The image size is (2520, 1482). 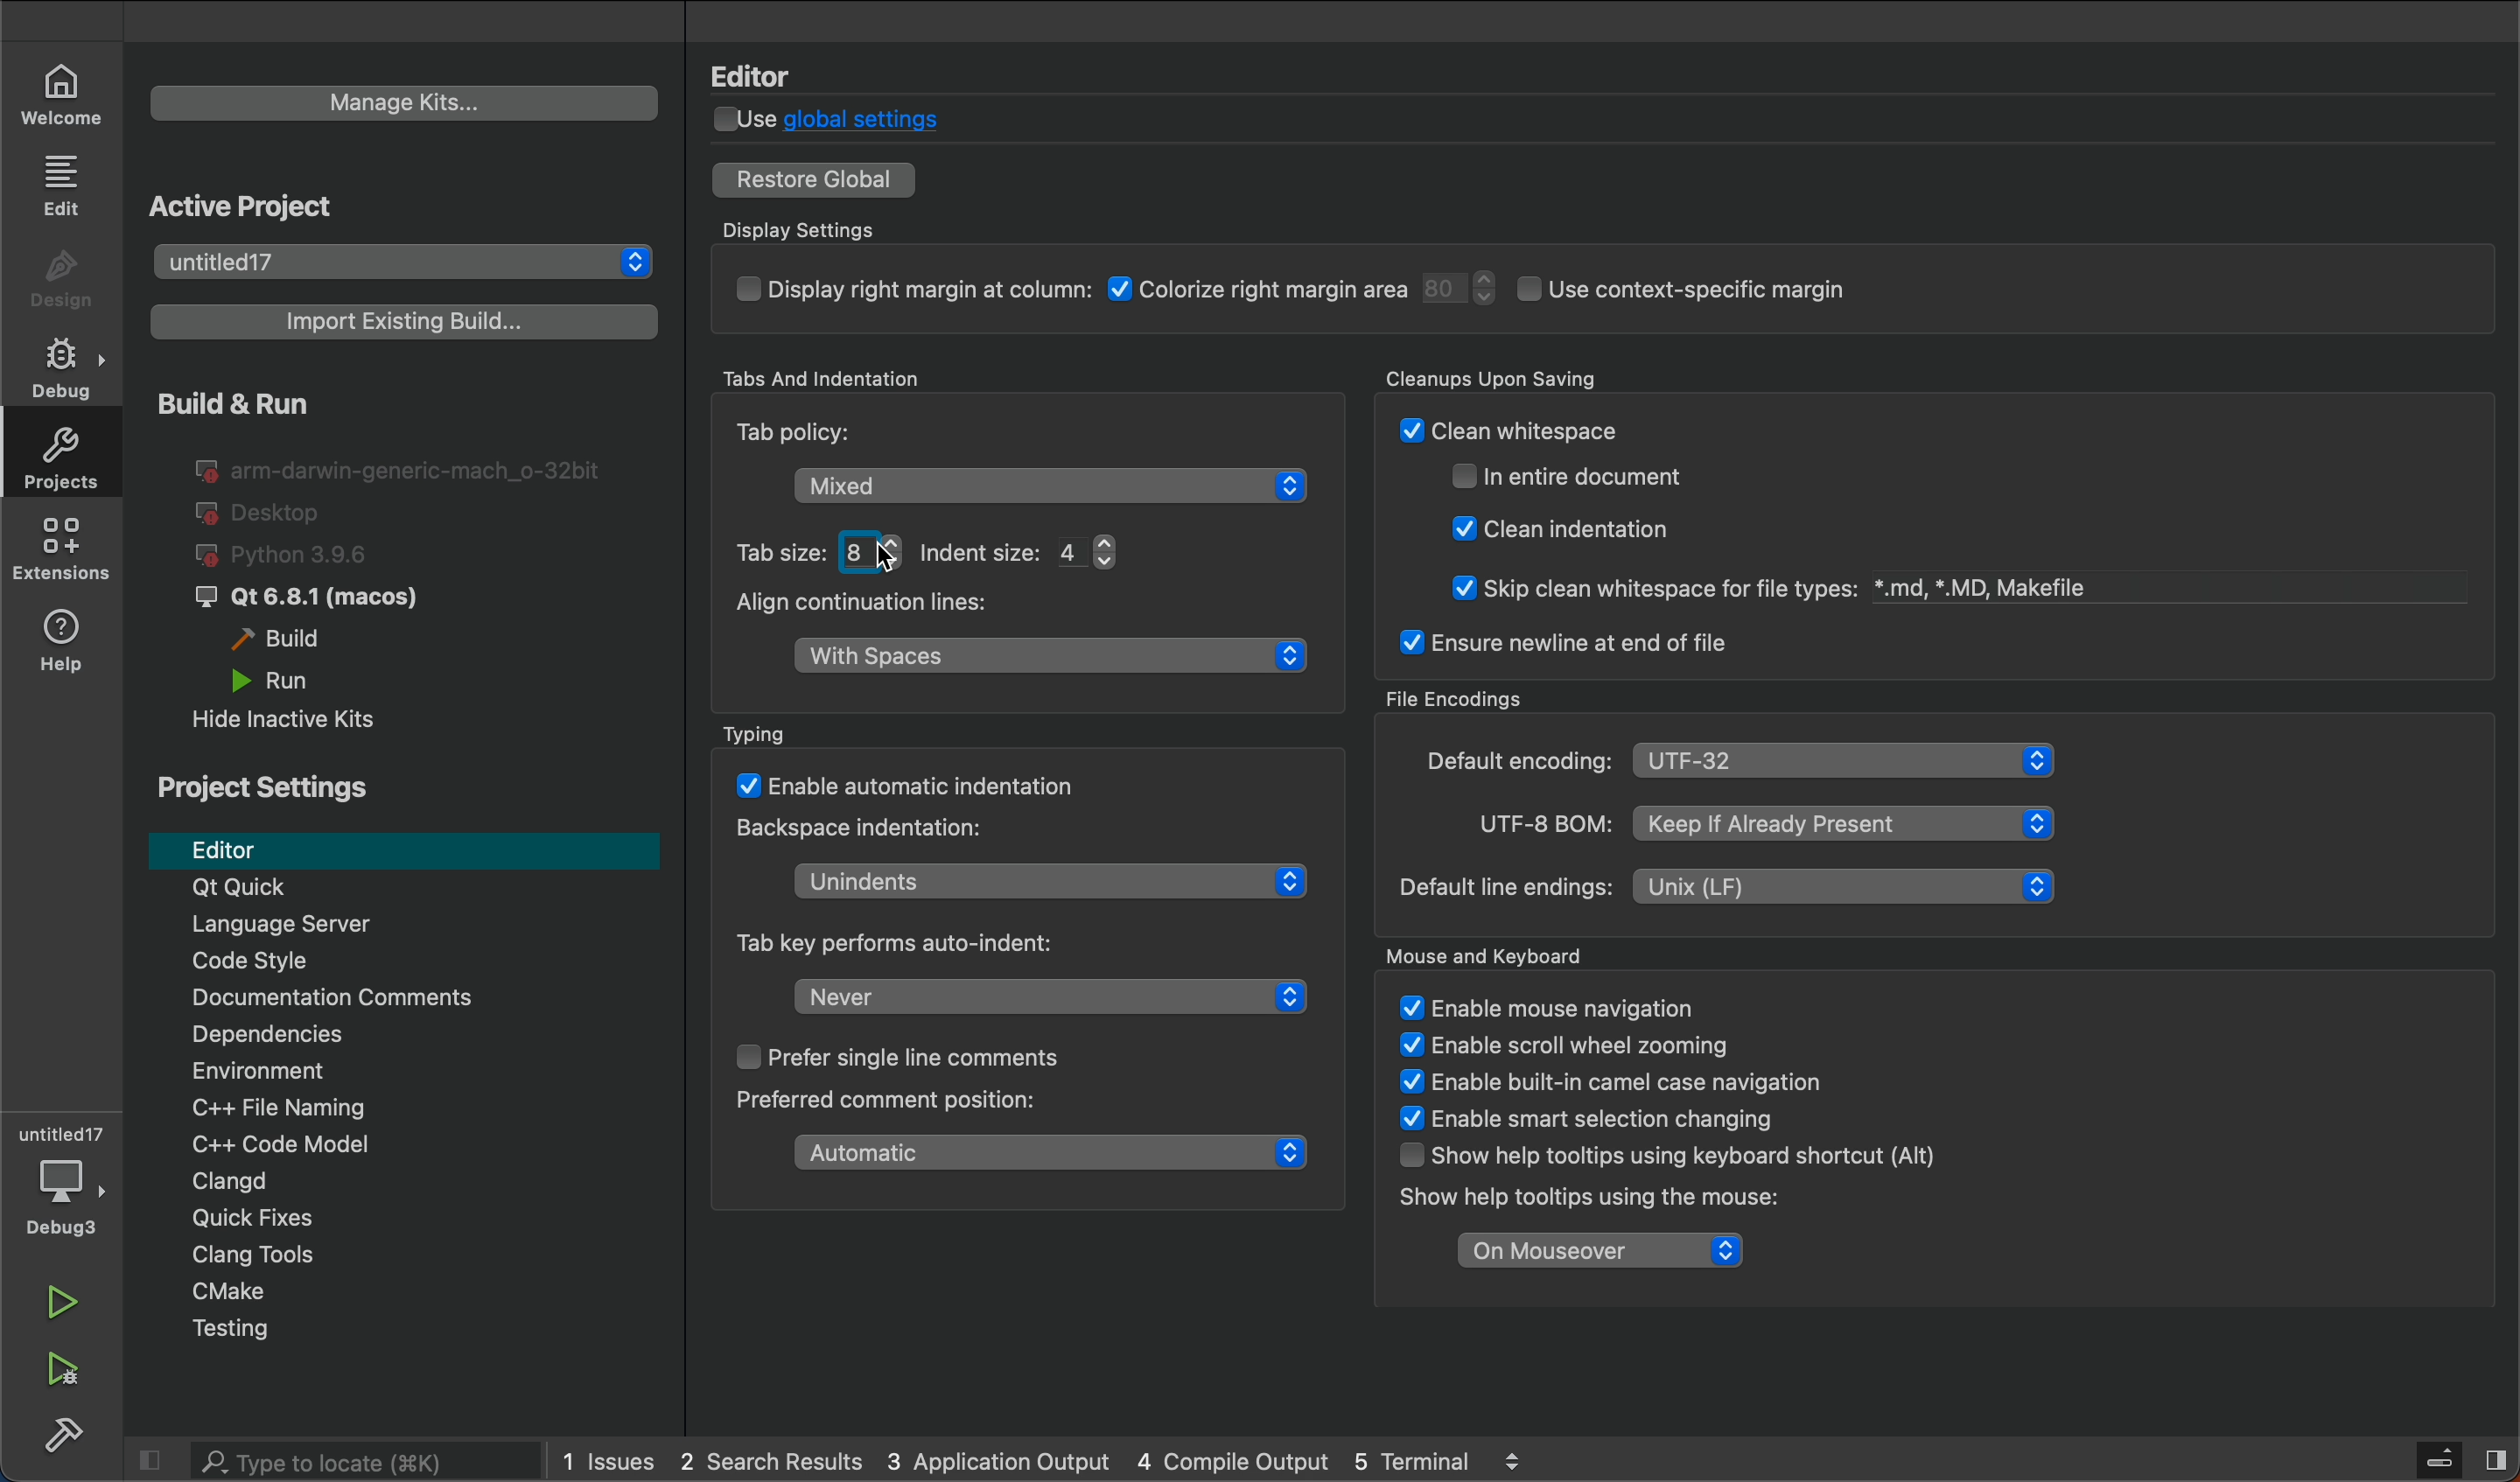 What do you see at coordinates (419, 1257) in the screenshot?
I see `Clang tools` at bounding box center [419, 1257].